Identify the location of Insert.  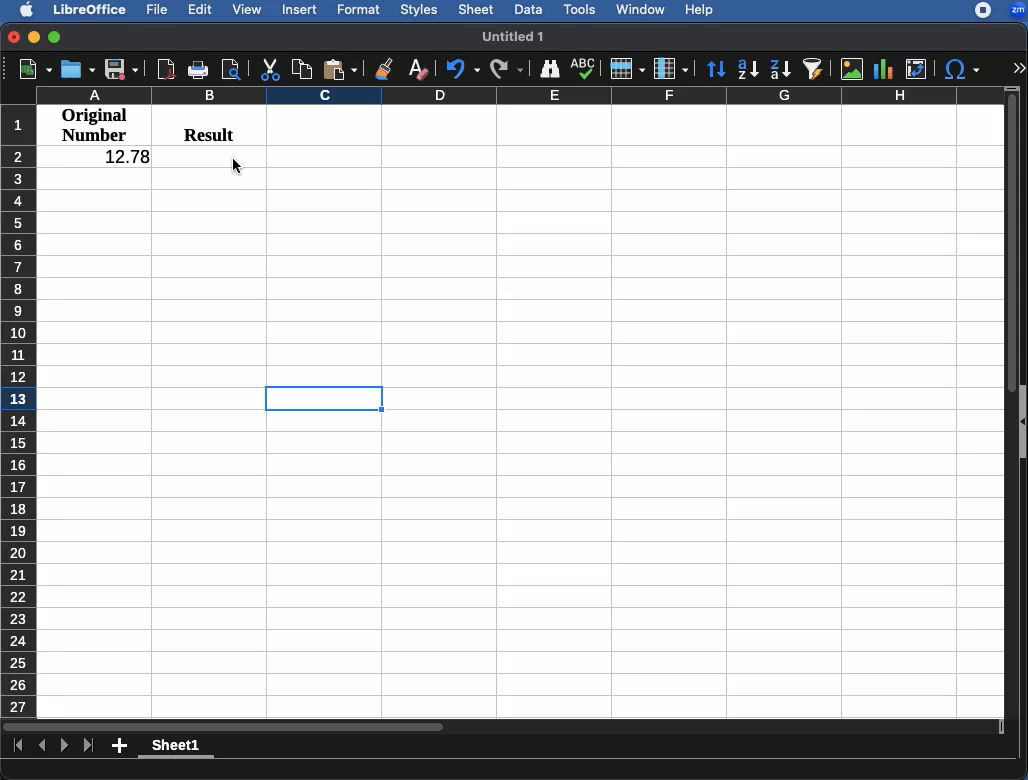
(301, 11).